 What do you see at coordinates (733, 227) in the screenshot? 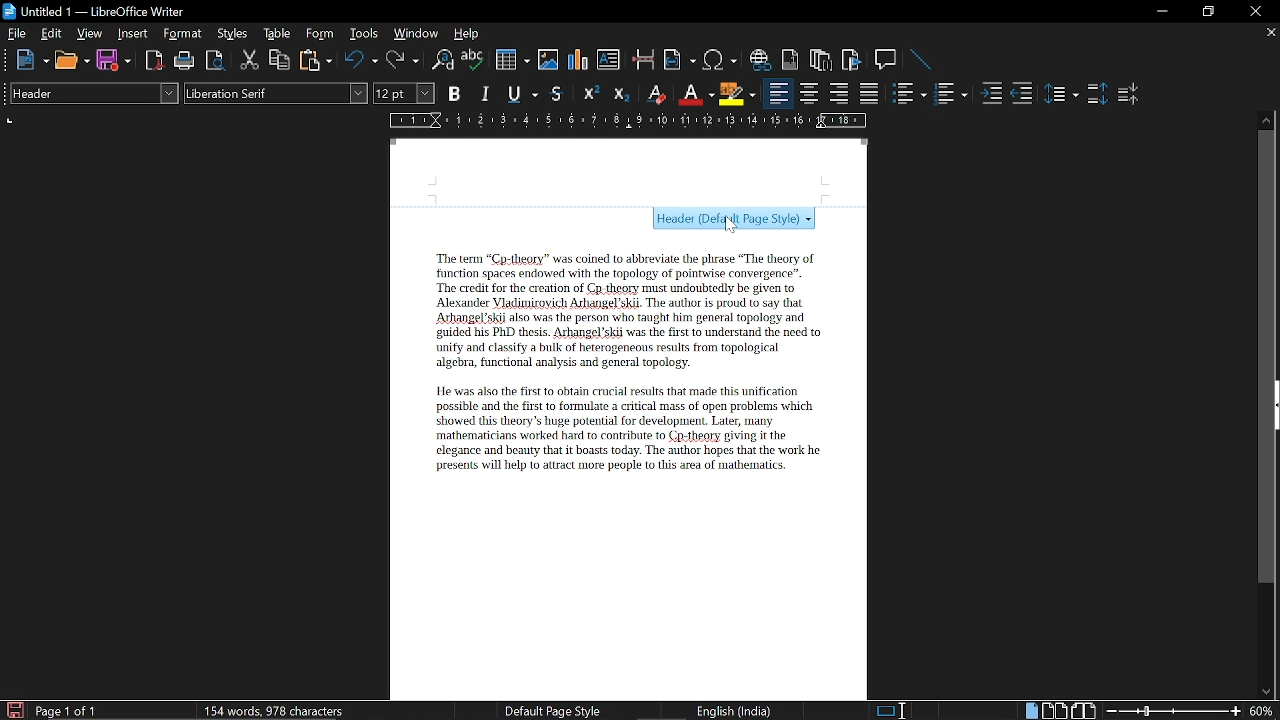
I see `cursor` at bounding box center [733, 227].